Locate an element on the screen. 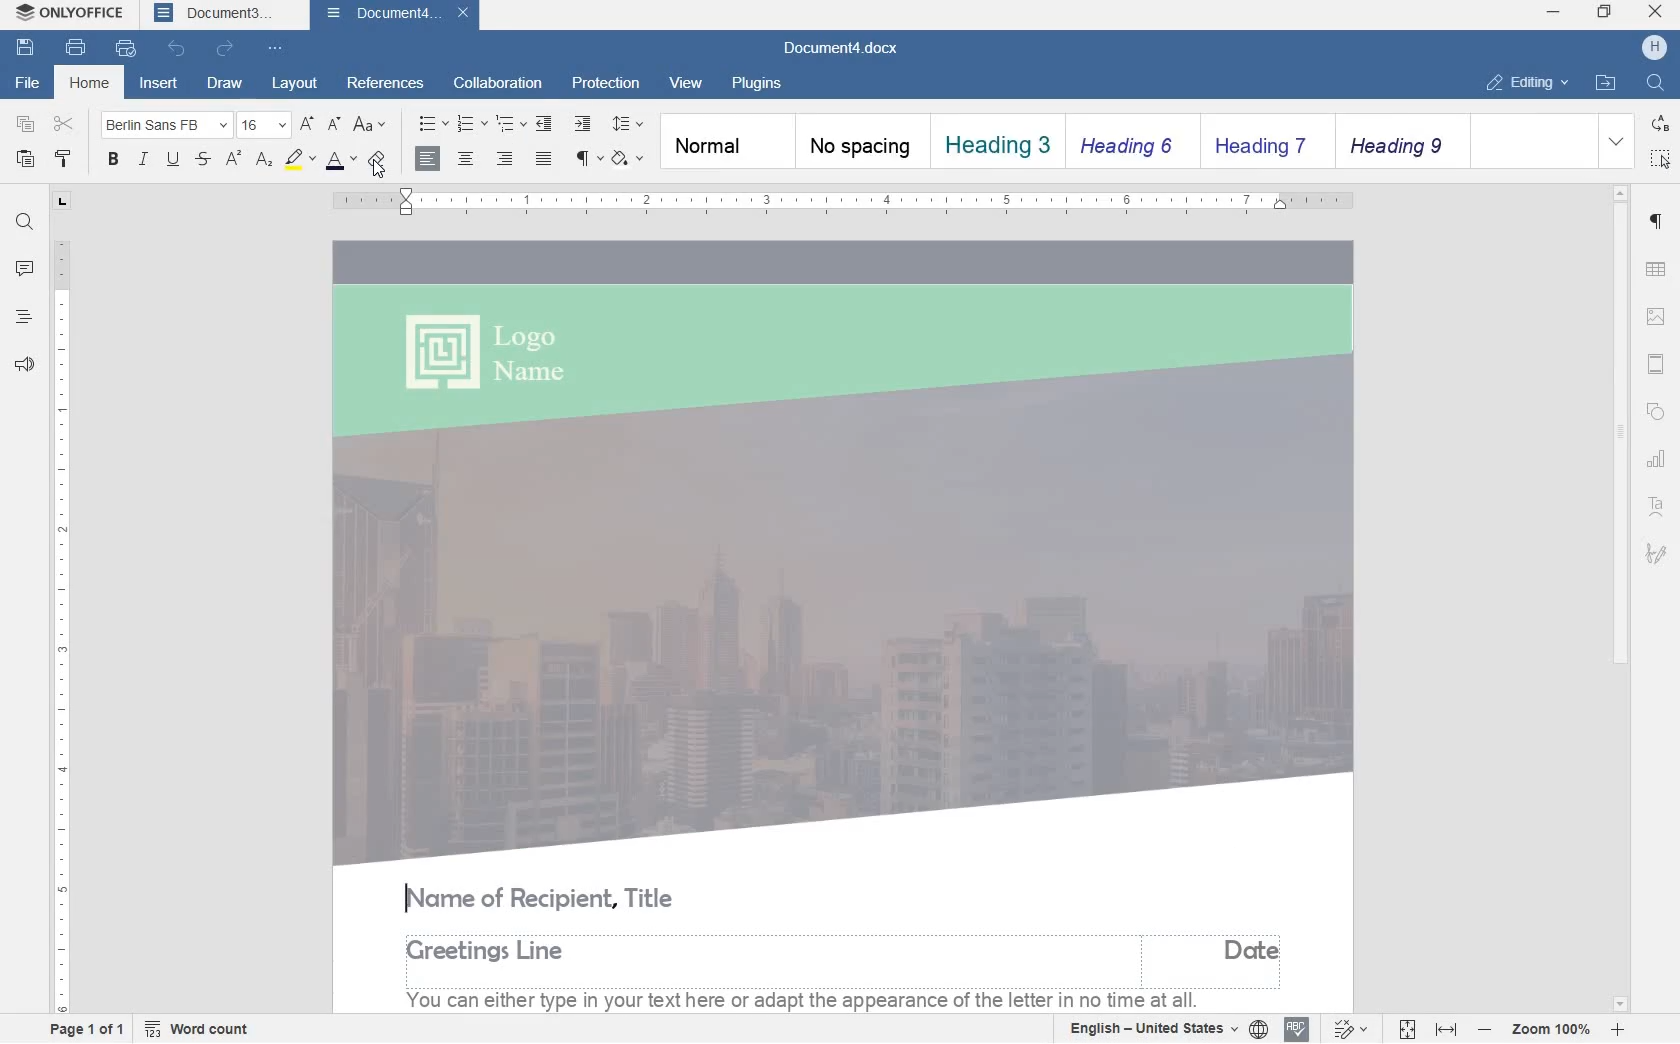 This screenshot has width=1680, height=1044. superscript is located at coordinates (234, 160).